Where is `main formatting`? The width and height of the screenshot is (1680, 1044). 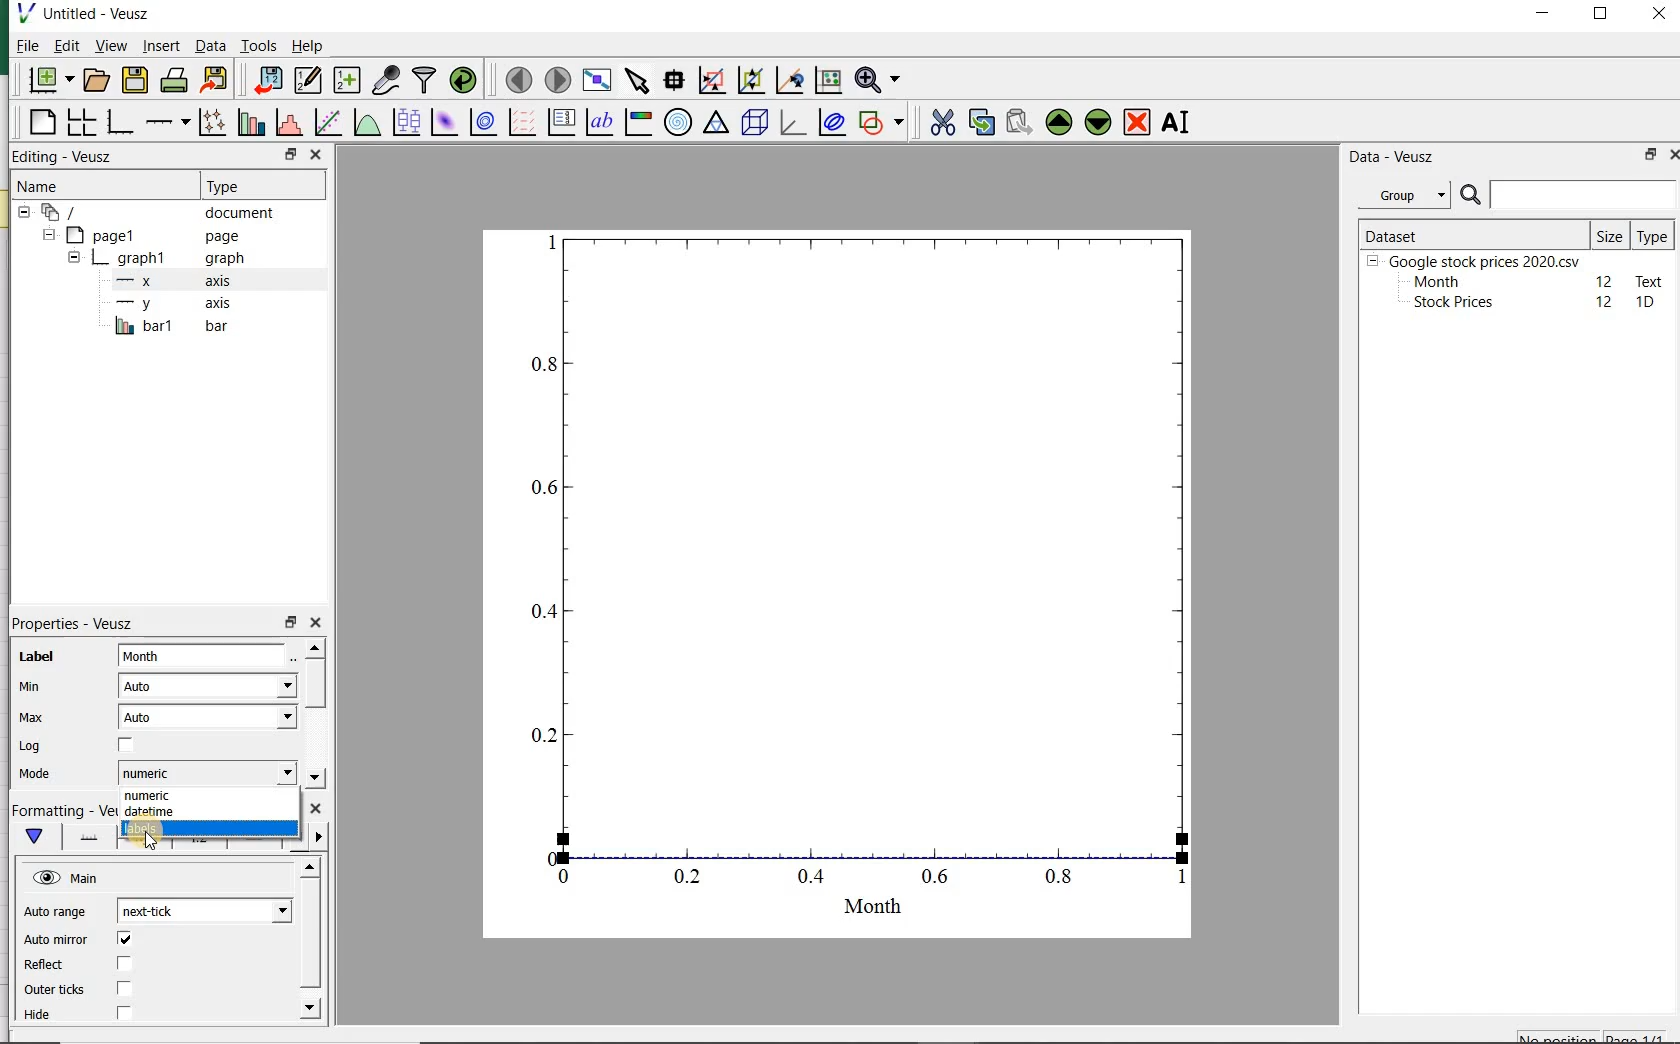 main formatting is located at coordinates (30, 836).